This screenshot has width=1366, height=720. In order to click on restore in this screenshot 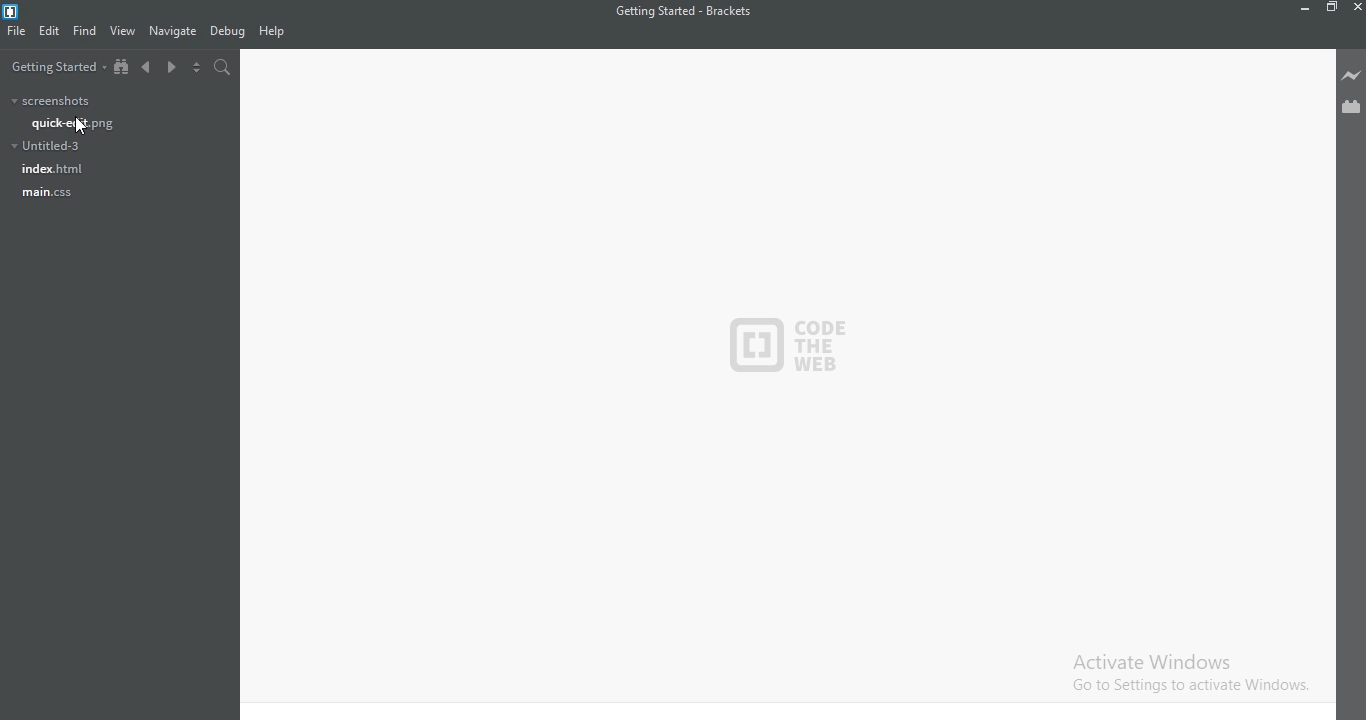, I will do `click(1331, 8)`.